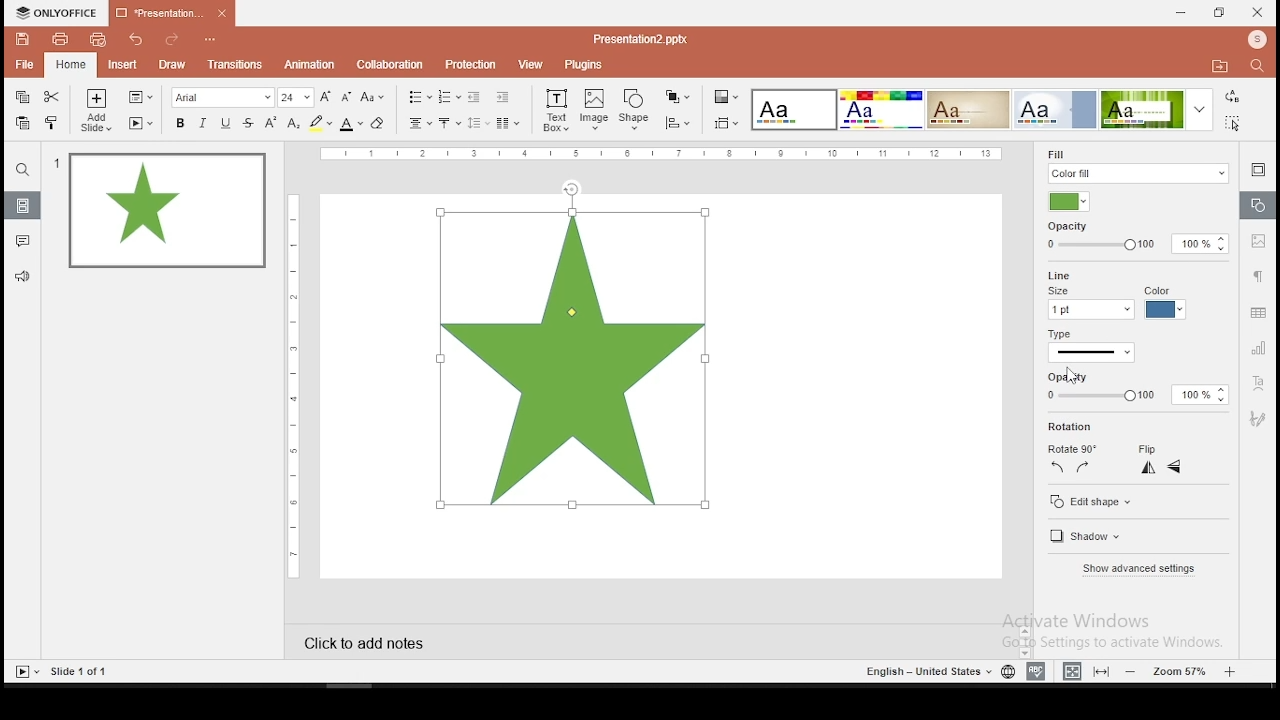 This screenshot has width=1280, height=720. I want to click on opacity, so click(1134, 237).